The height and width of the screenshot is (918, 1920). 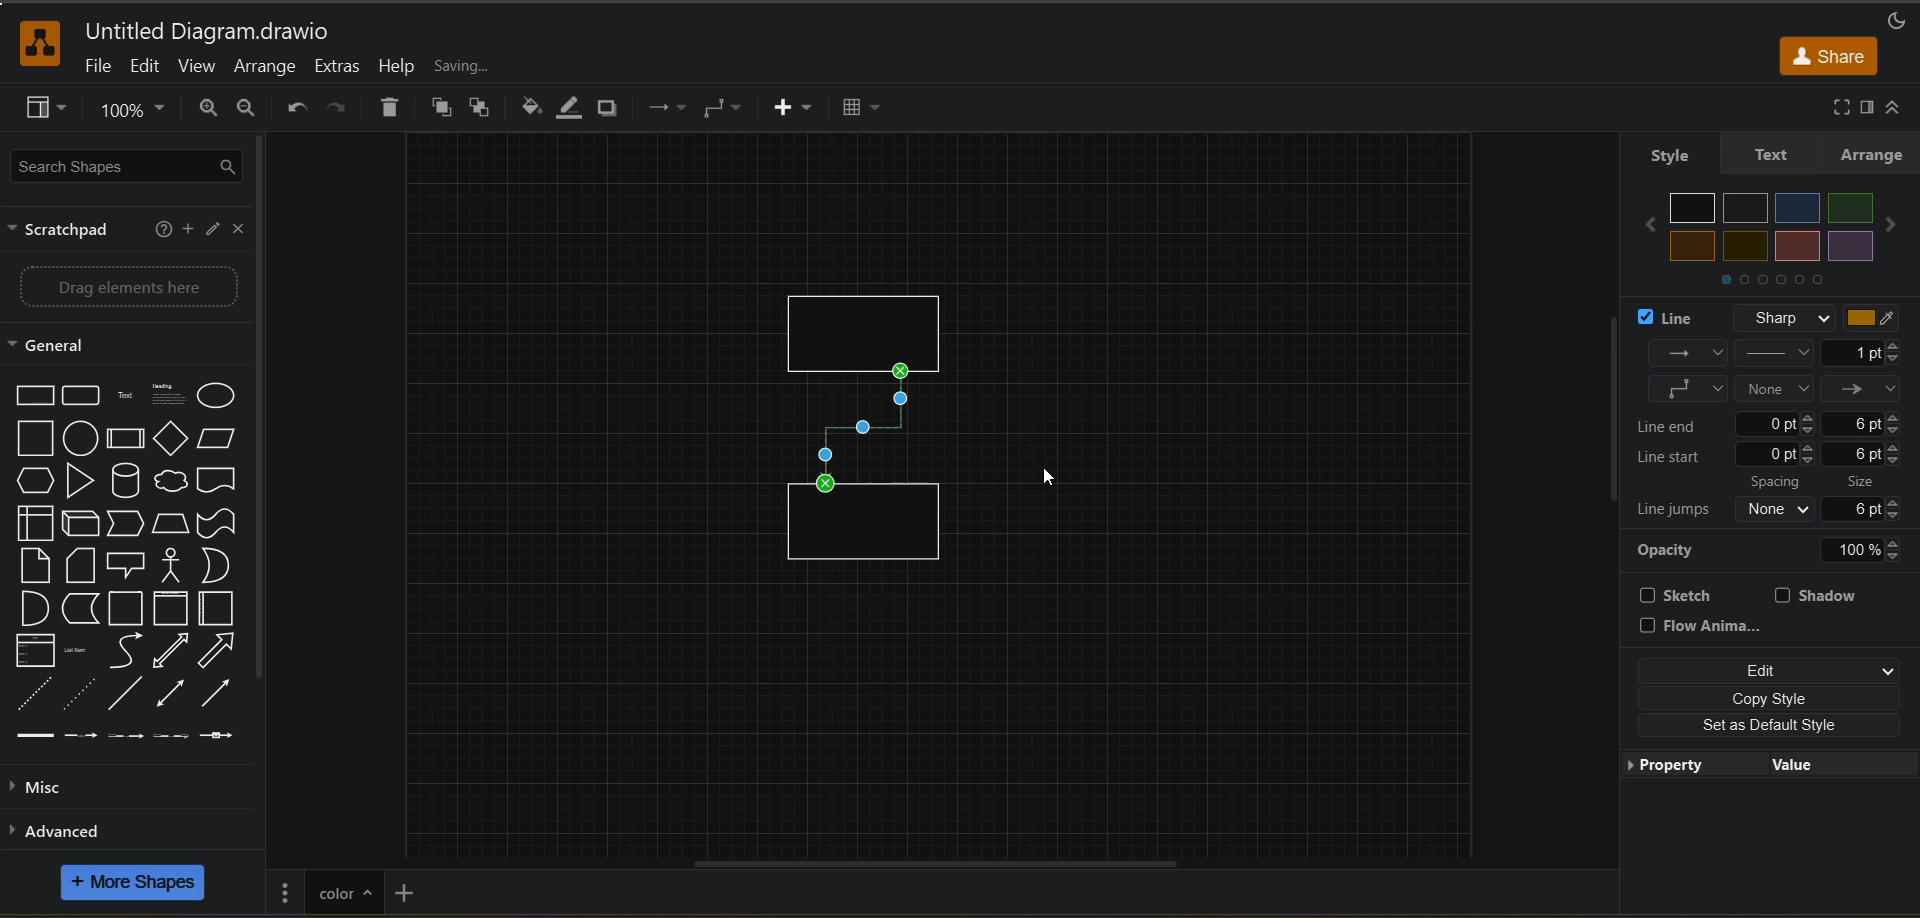 I want to click on connectors, so click(x=725, y=108).